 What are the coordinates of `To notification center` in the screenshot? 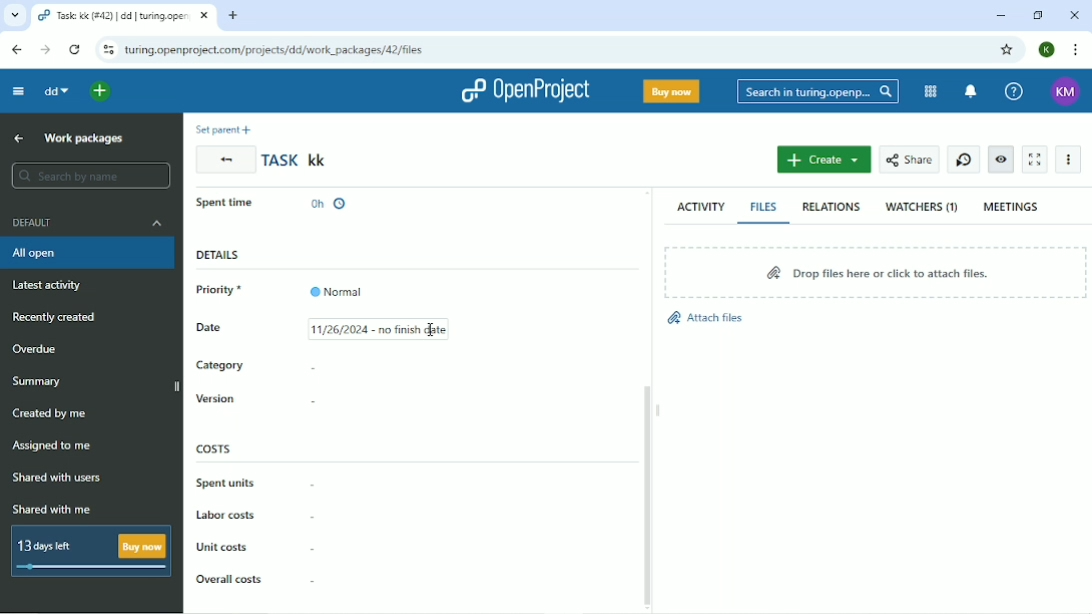 It's located at (970, 93).